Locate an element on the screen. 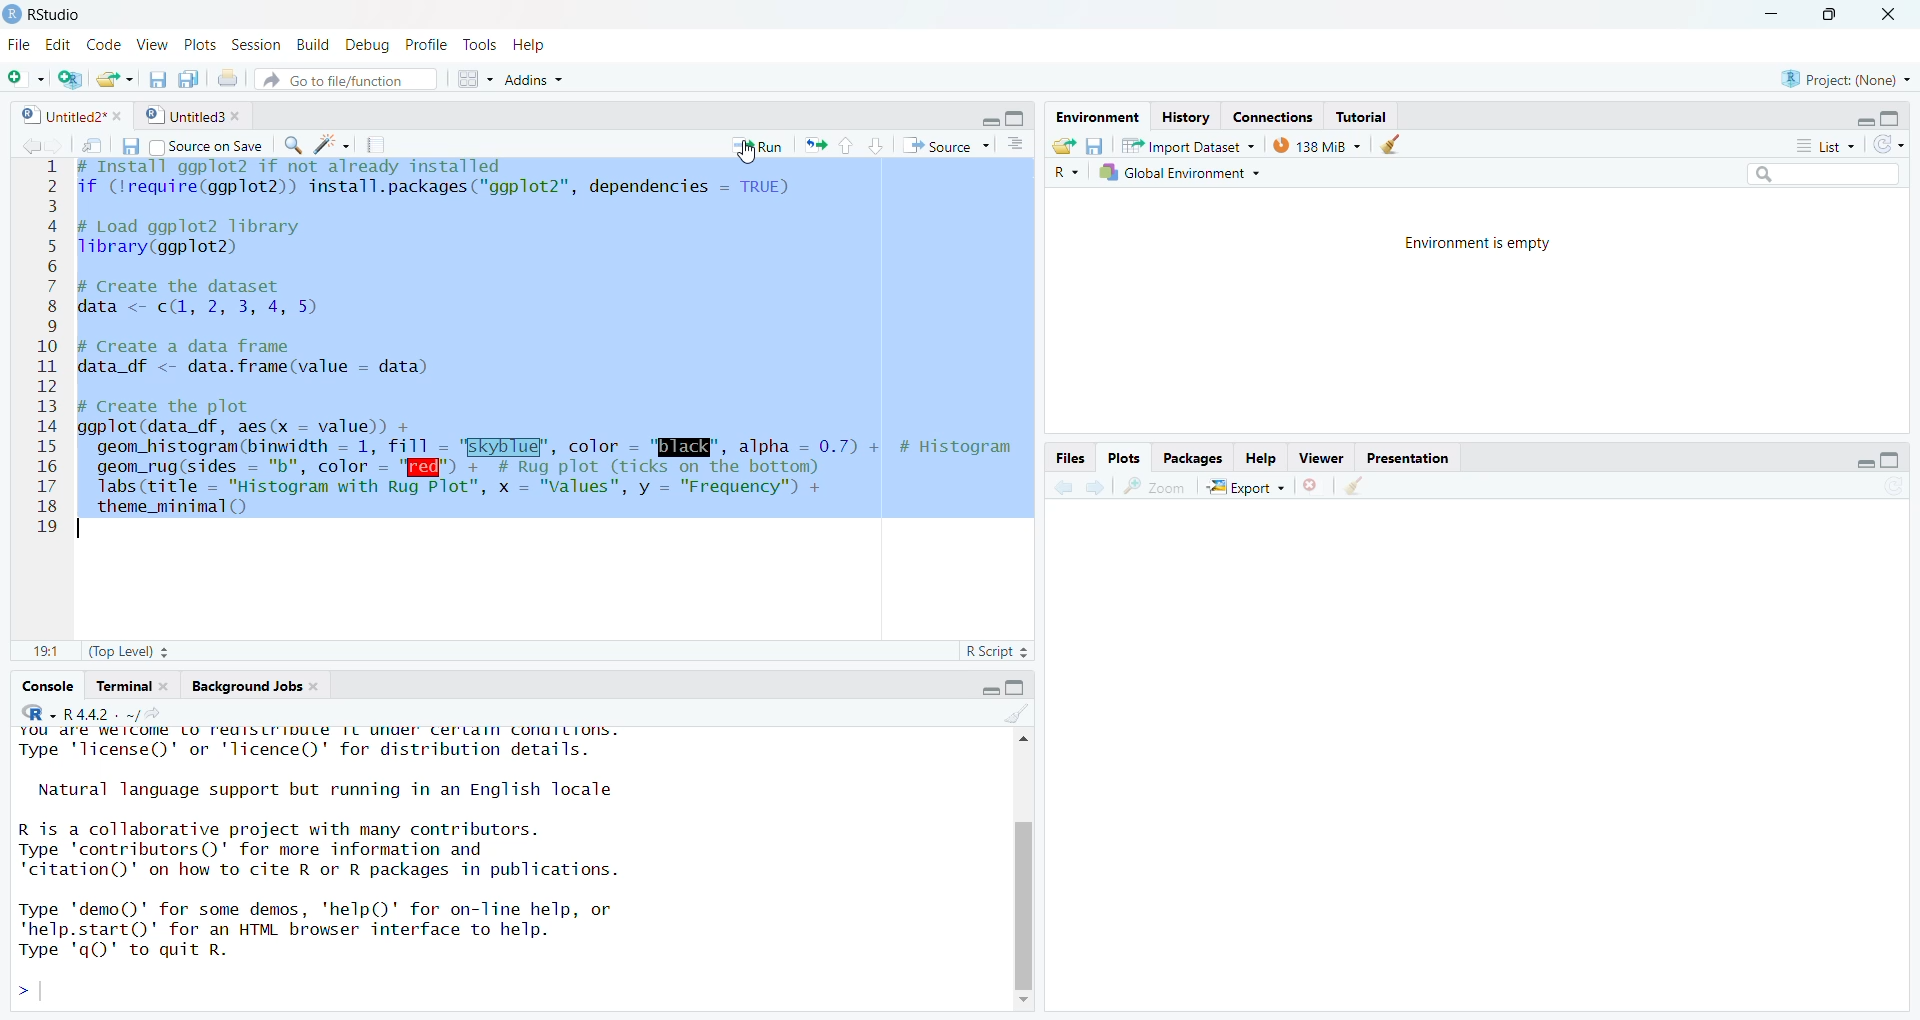 The height and width of the screenshot is (1020, 1920). Print current doc is located at coordinates (231, 80).